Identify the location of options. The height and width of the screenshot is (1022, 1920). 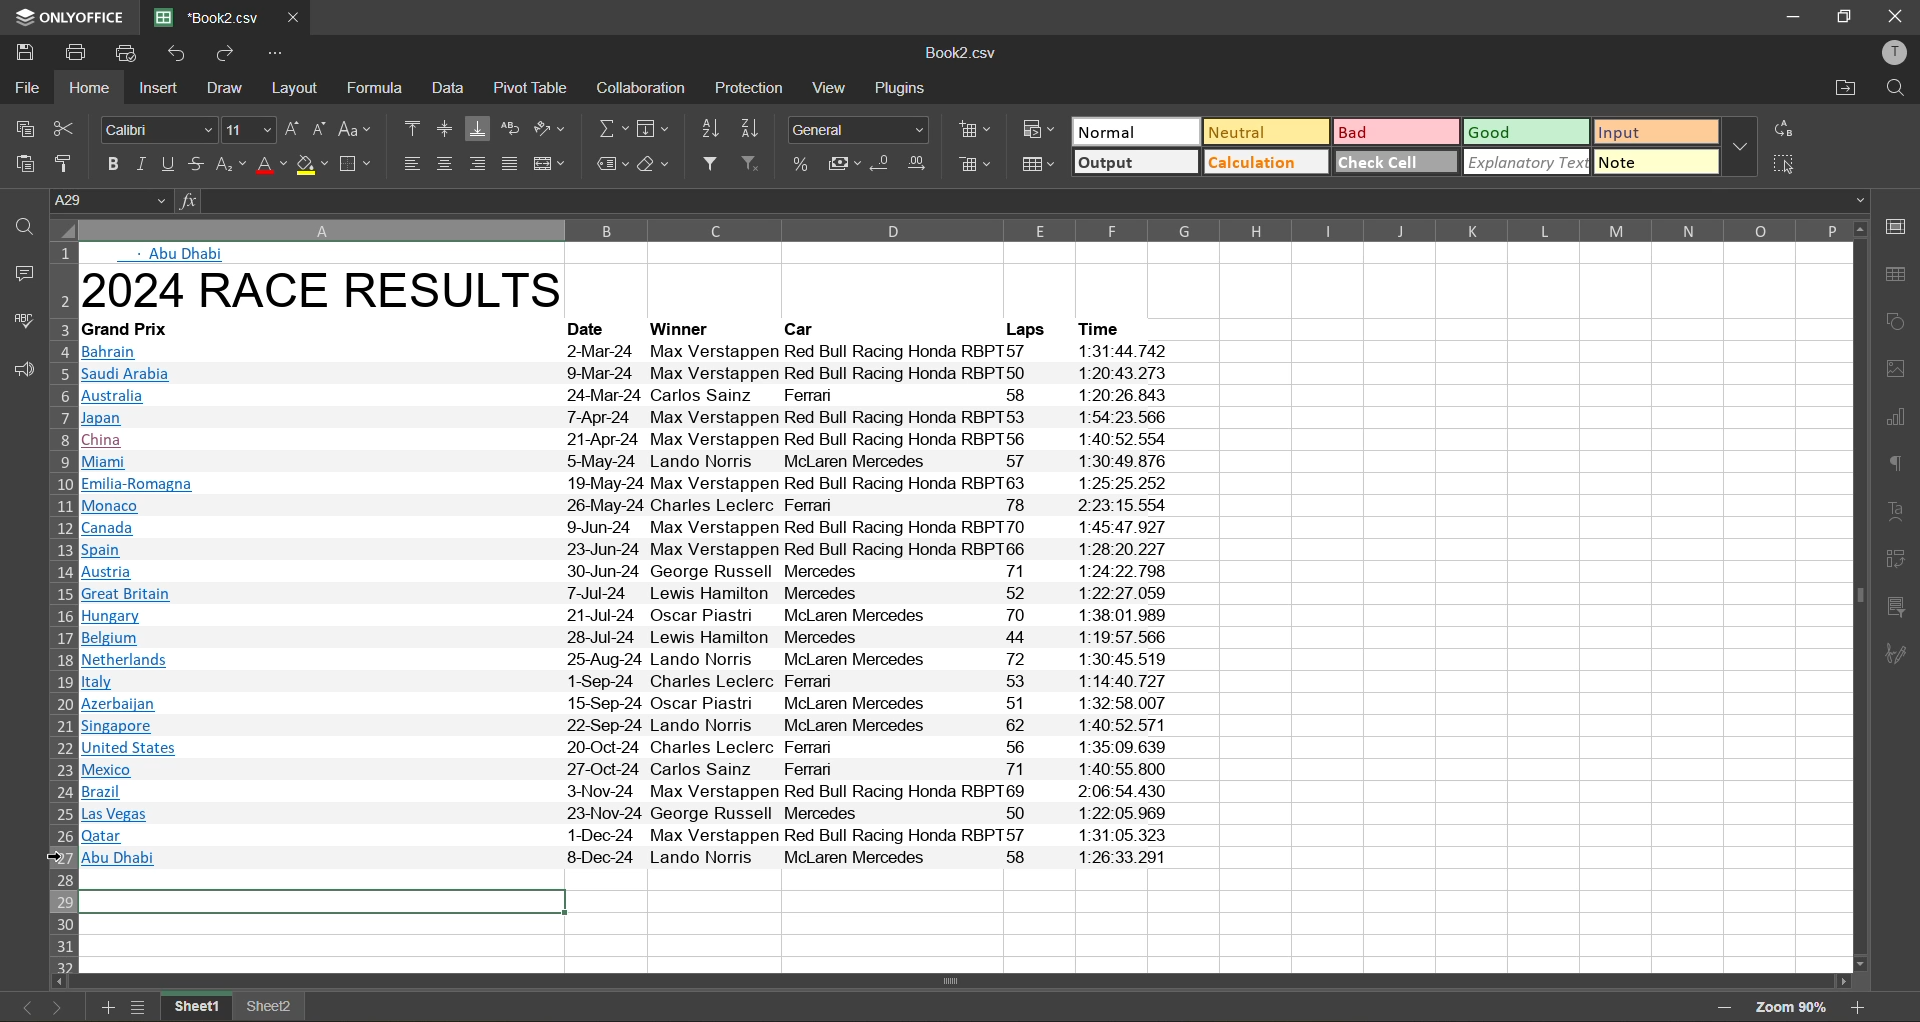
(276, 54).